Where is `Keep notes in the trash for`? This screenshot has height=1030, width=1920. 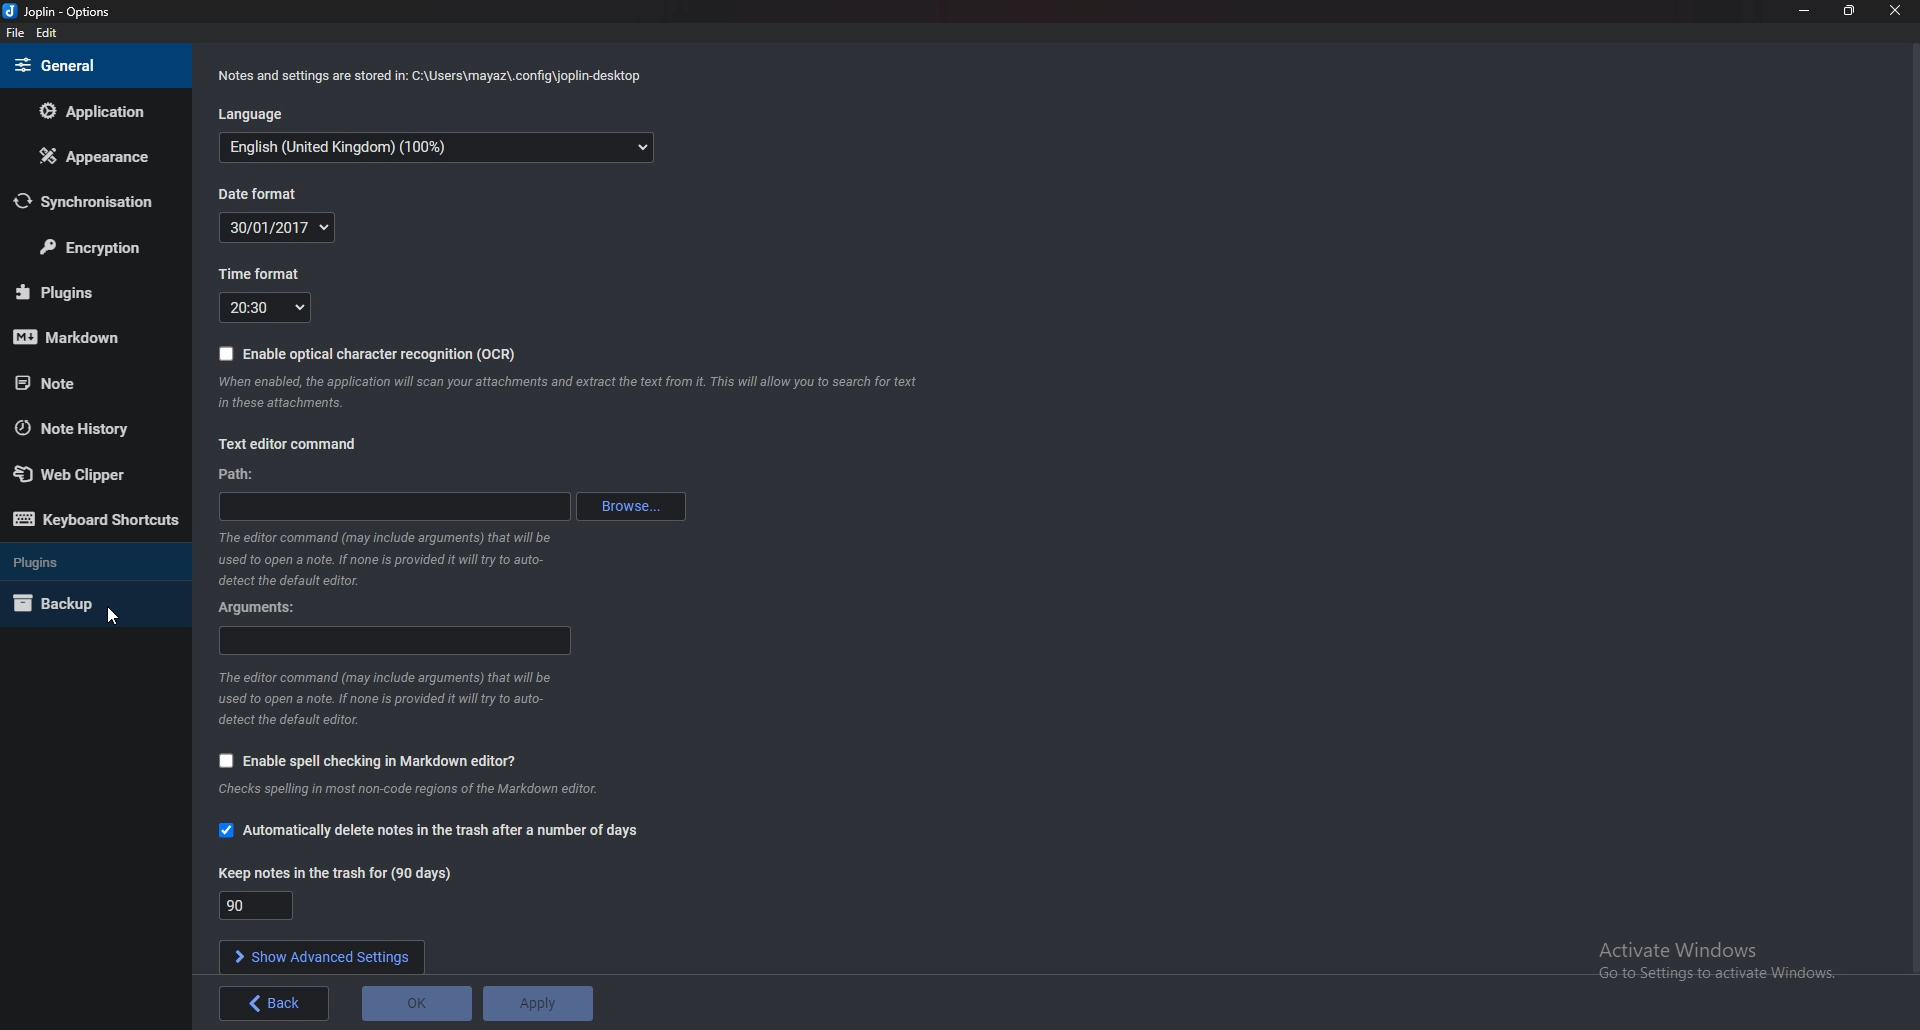 Keep notes in the trash for is located at coordinates (329, 874).